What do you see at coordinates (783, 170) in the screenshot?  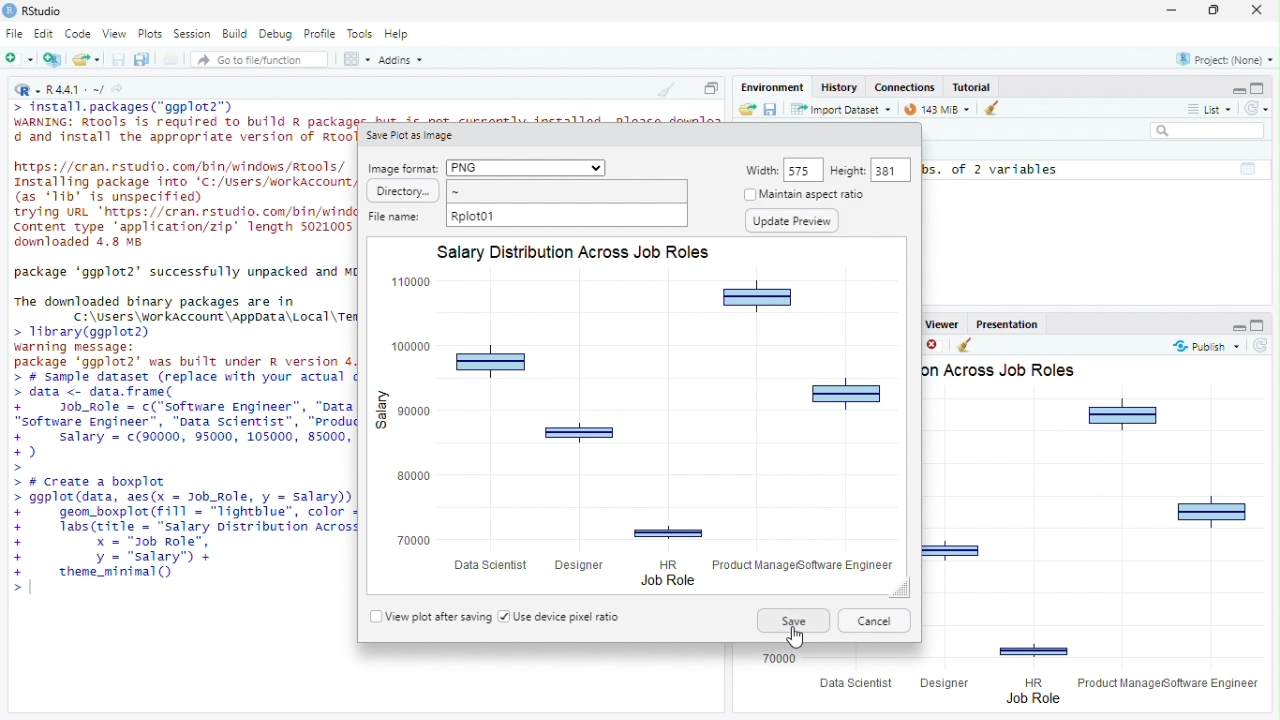 I see `Width : 575` at bounding box center [783, 170].